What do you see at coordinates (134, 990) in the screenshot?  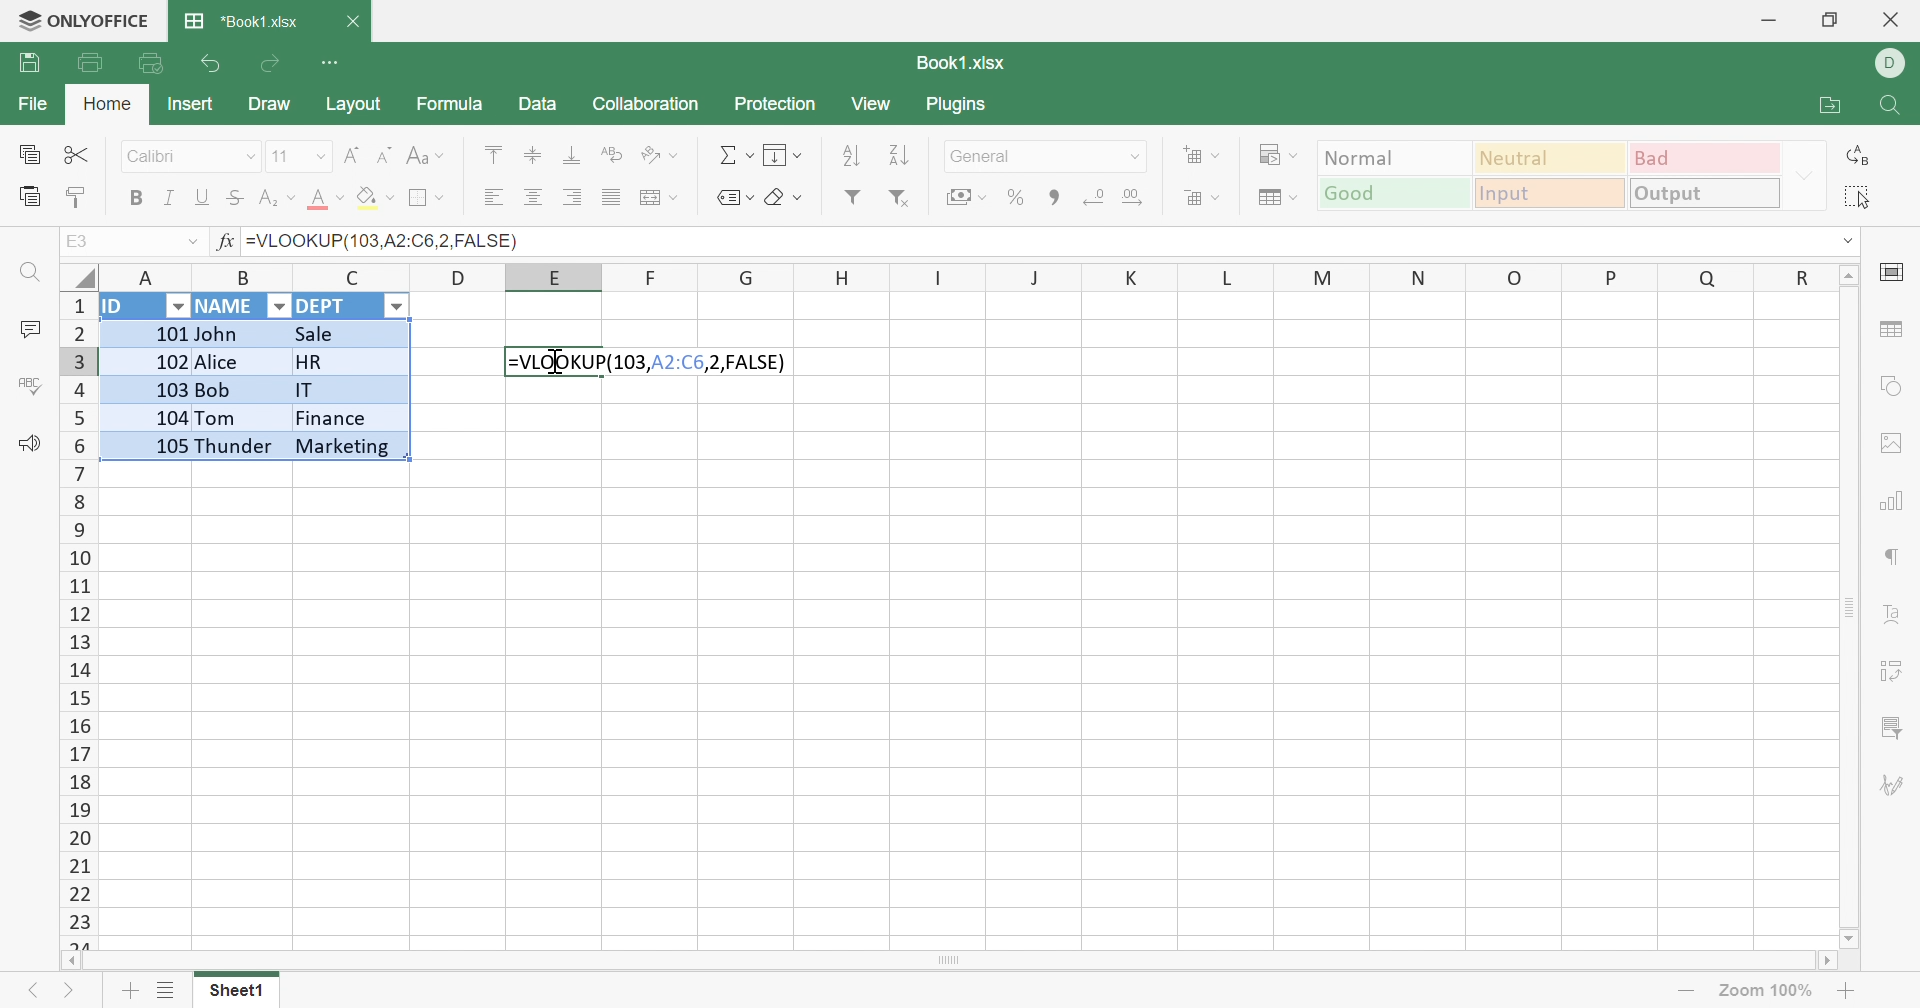 I see `Add sheet` at bounding box center [134, 990].